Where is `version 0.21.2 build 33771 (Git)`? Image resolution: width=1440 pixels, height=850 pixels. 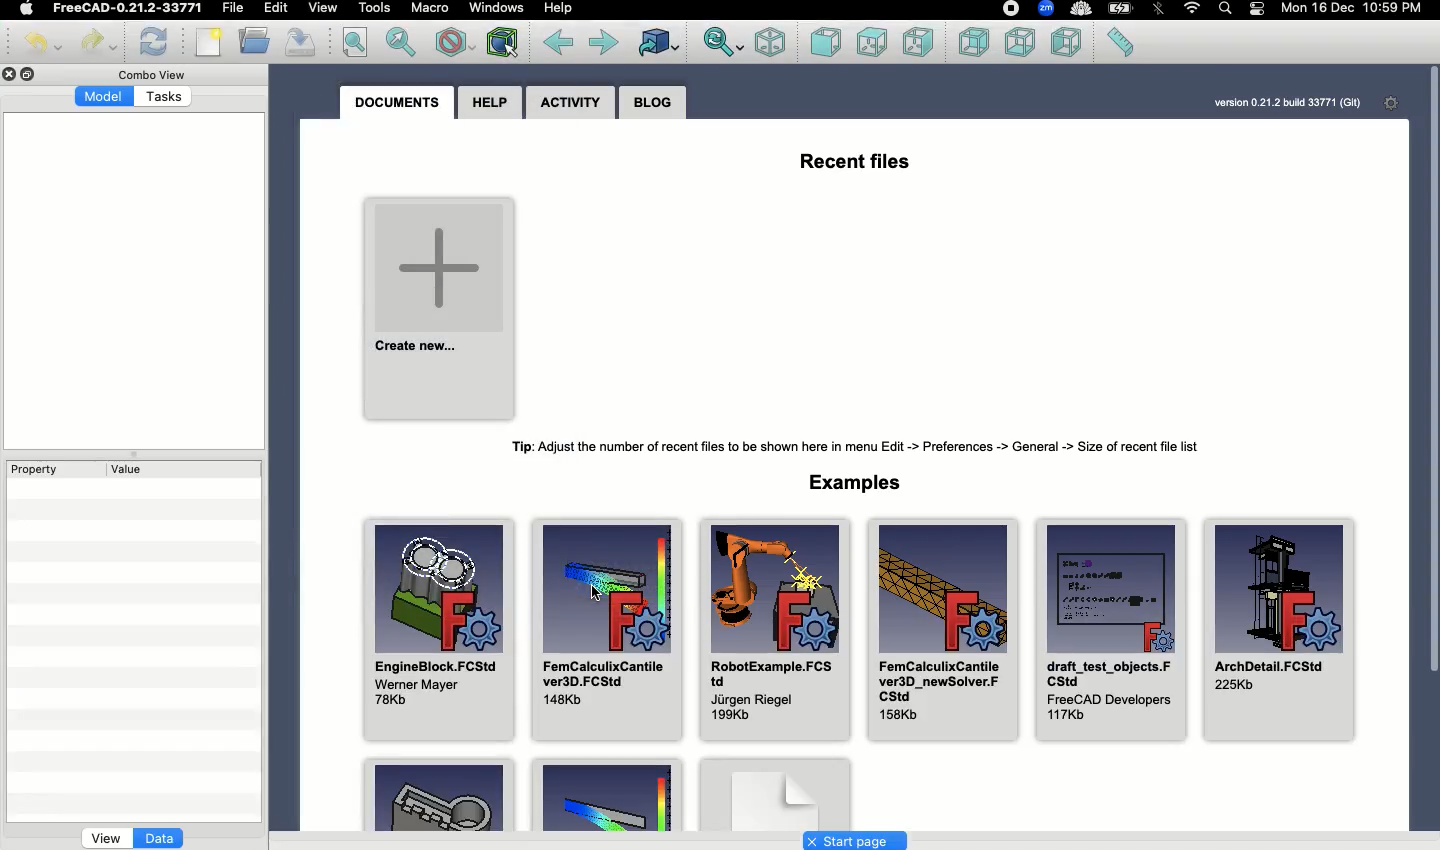 version 0.21.2 build 33771 (Git) is located at coordinates (1287, 103).